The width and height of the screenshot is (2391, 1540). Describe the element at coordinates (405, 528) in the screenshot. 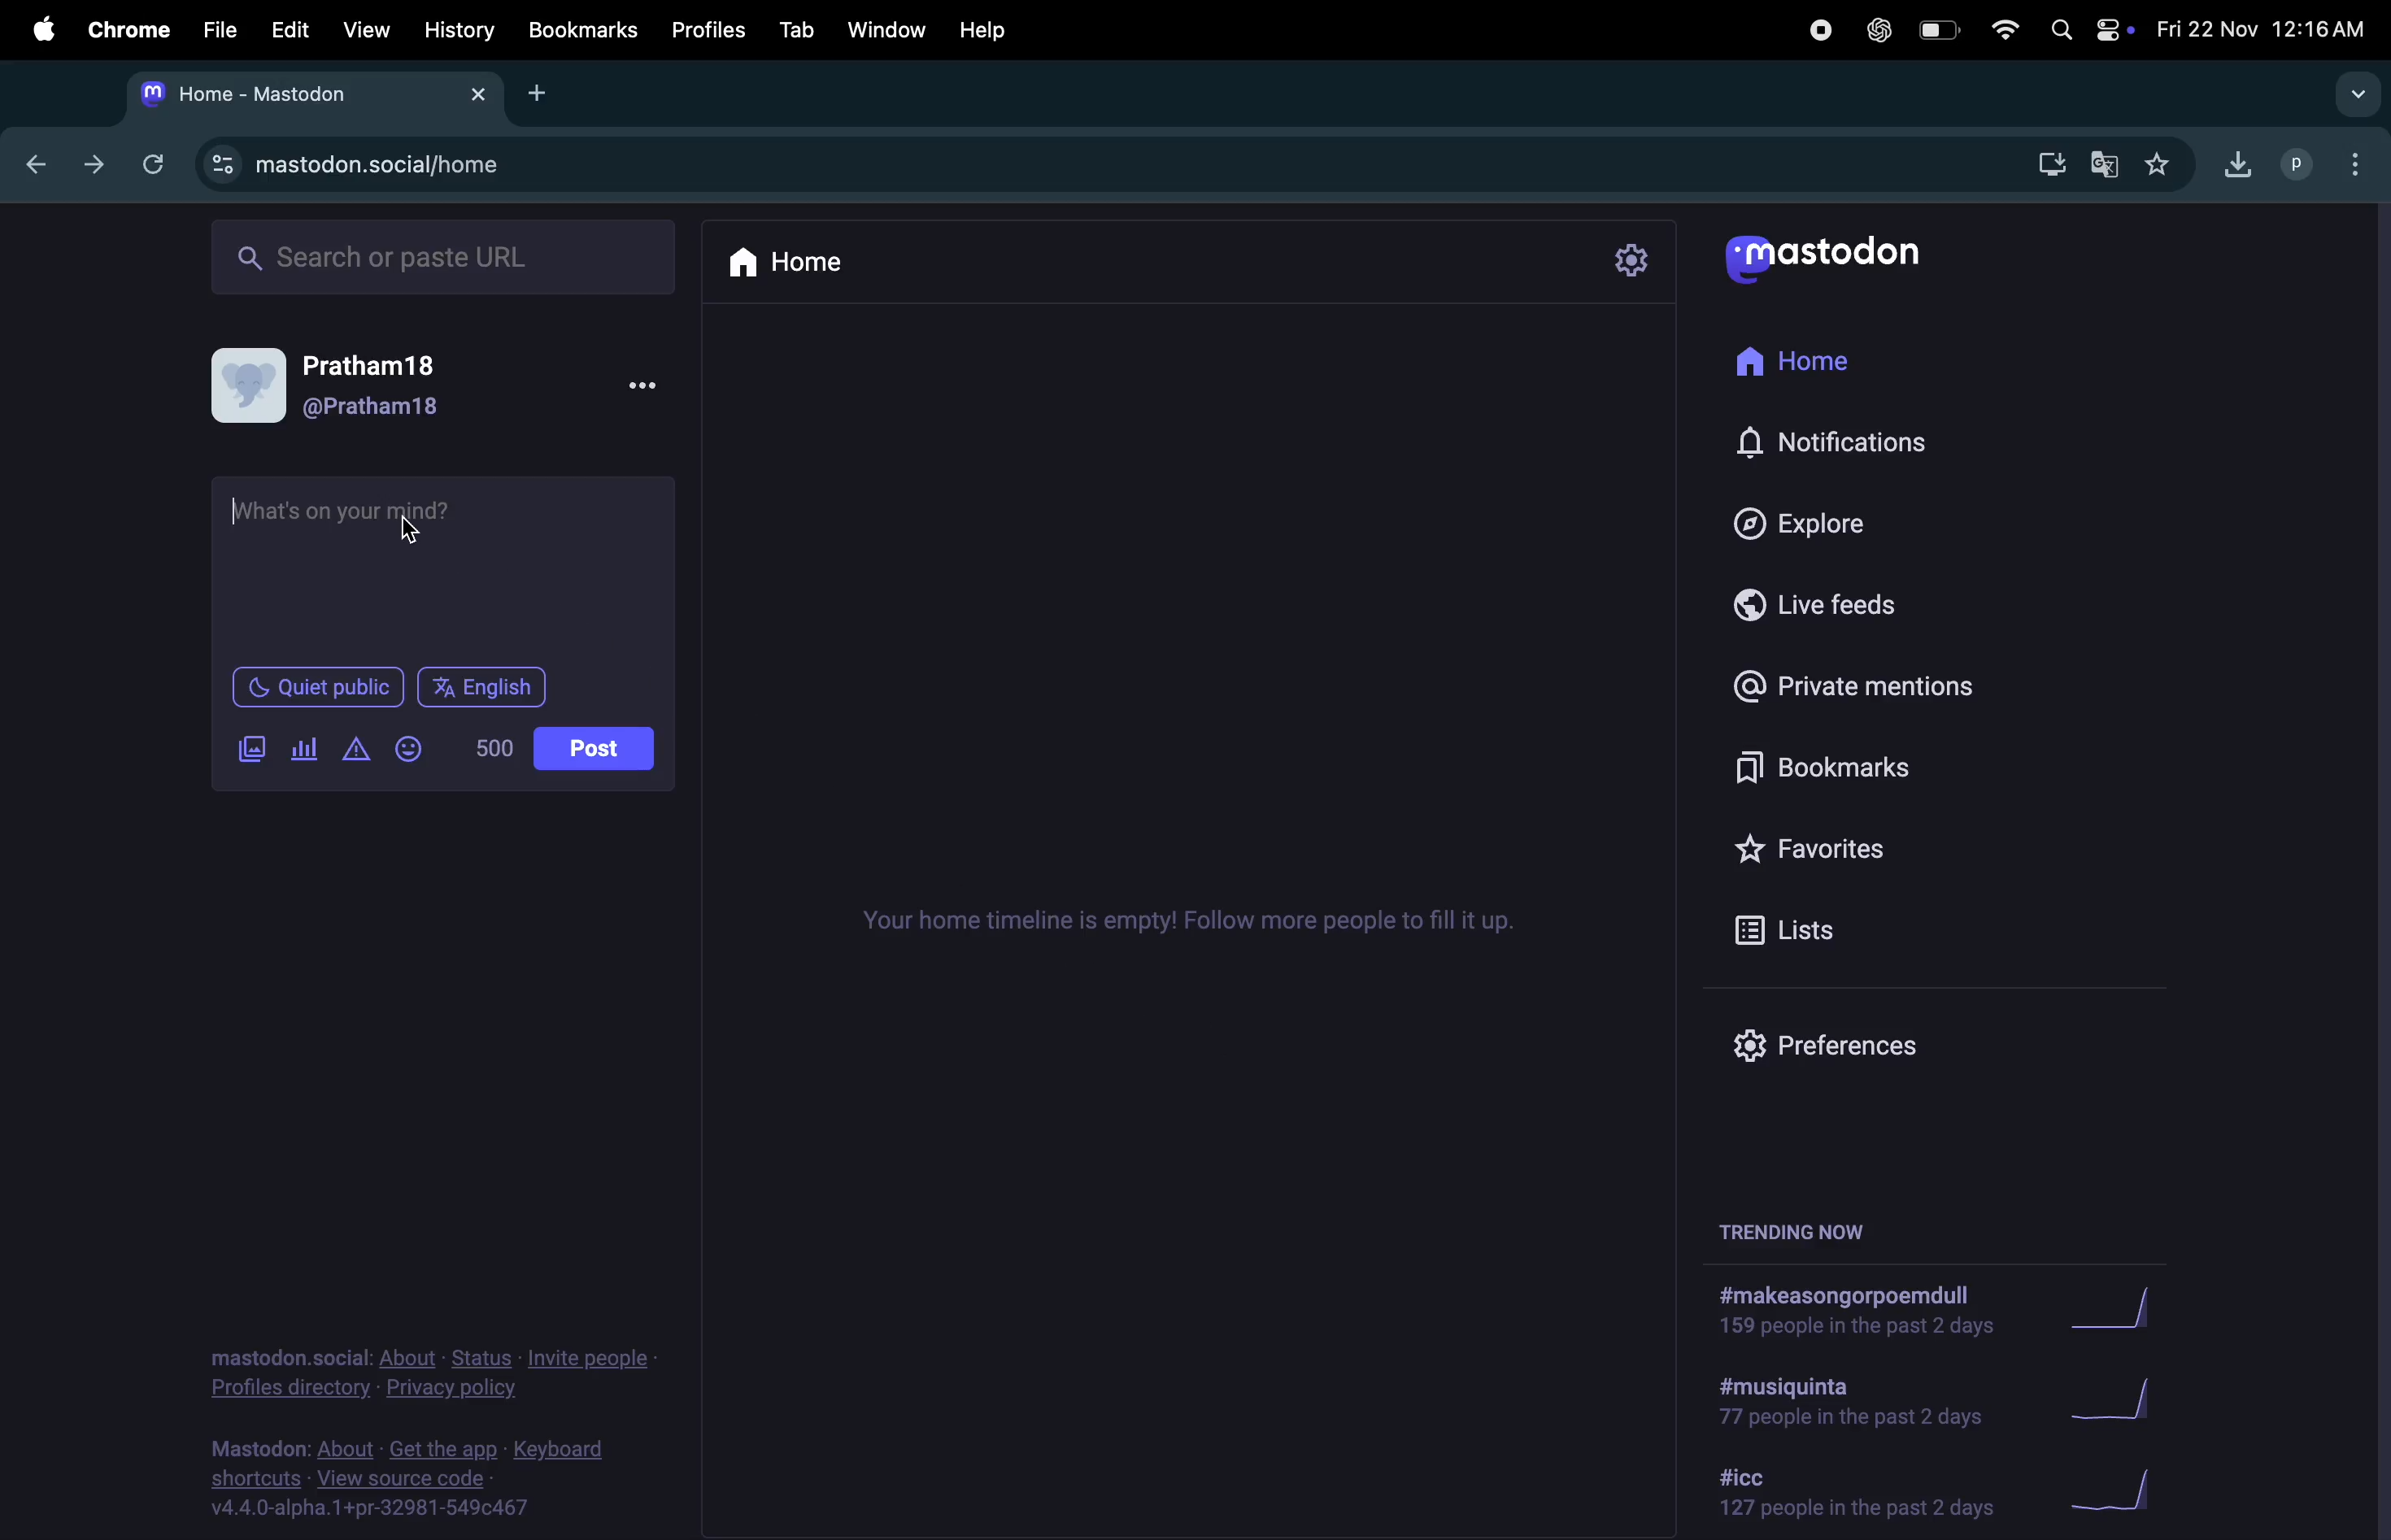

I see `cursor` at that location.